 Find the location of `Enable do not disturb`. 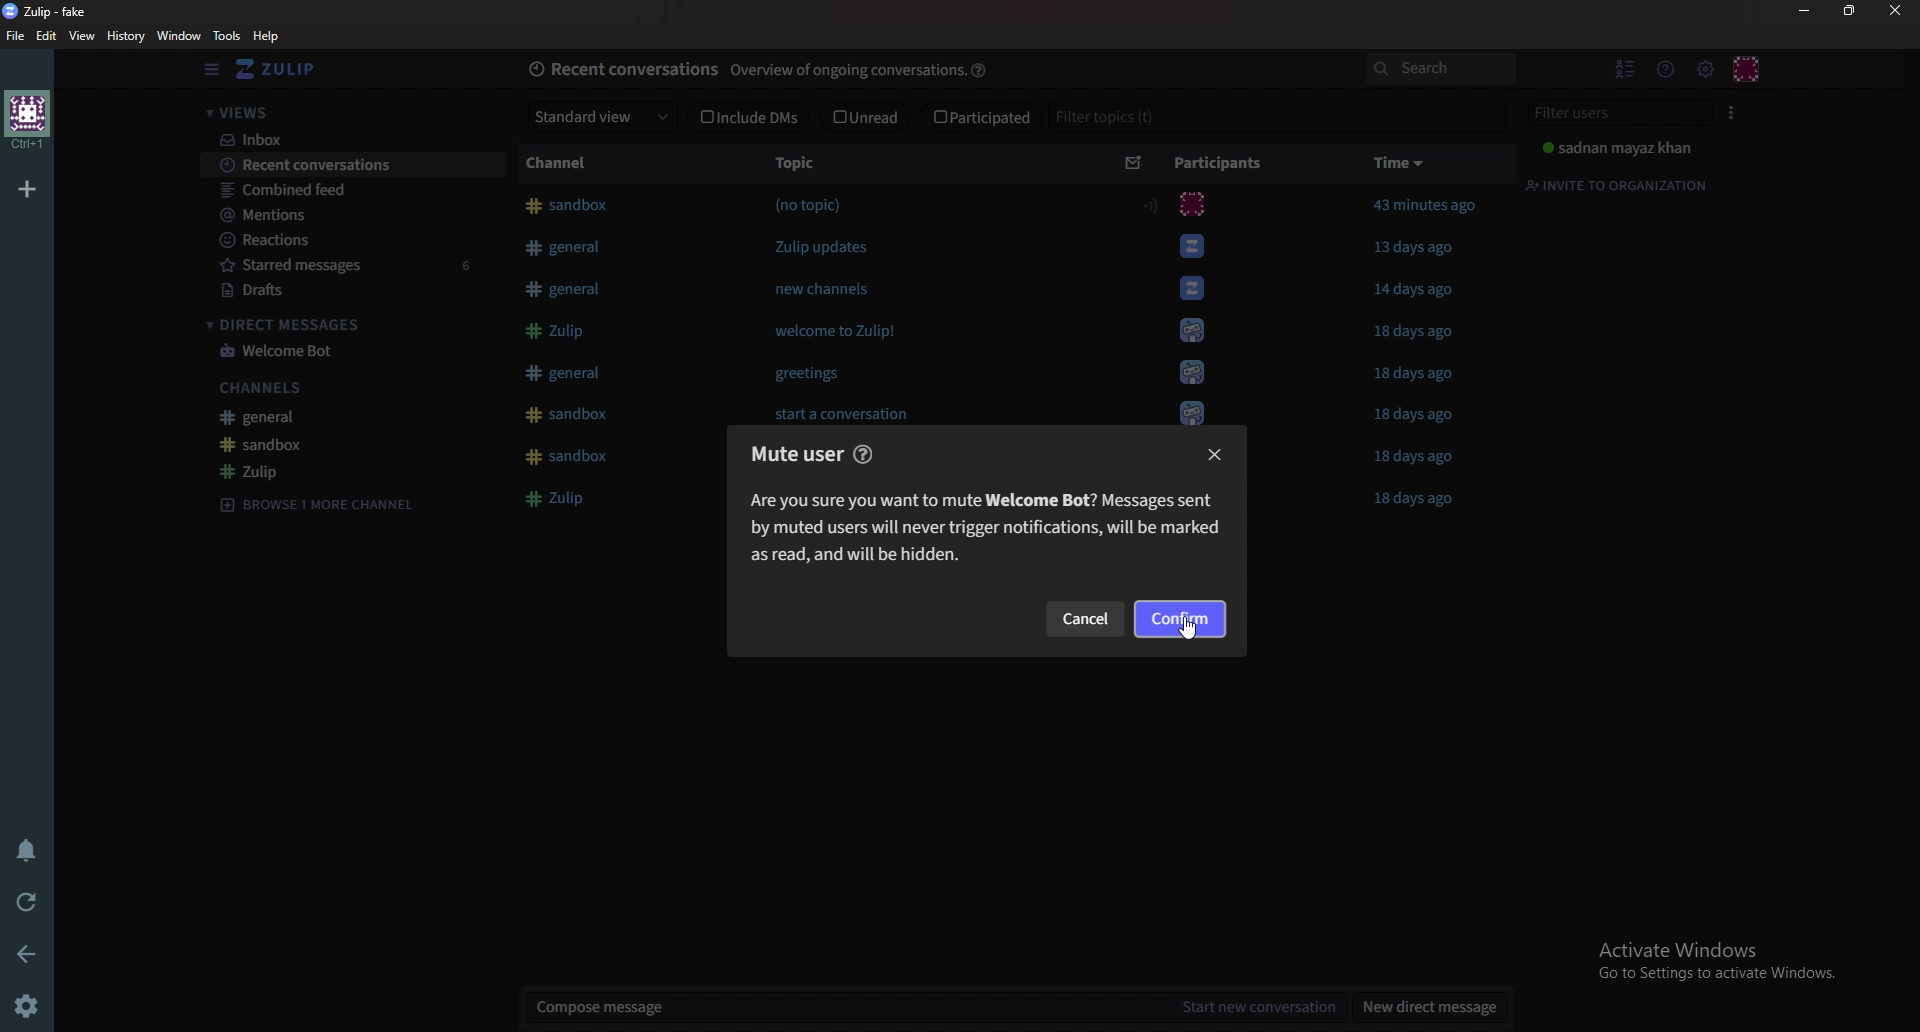

Enable do not disturb is located at coordinates (26, 849).